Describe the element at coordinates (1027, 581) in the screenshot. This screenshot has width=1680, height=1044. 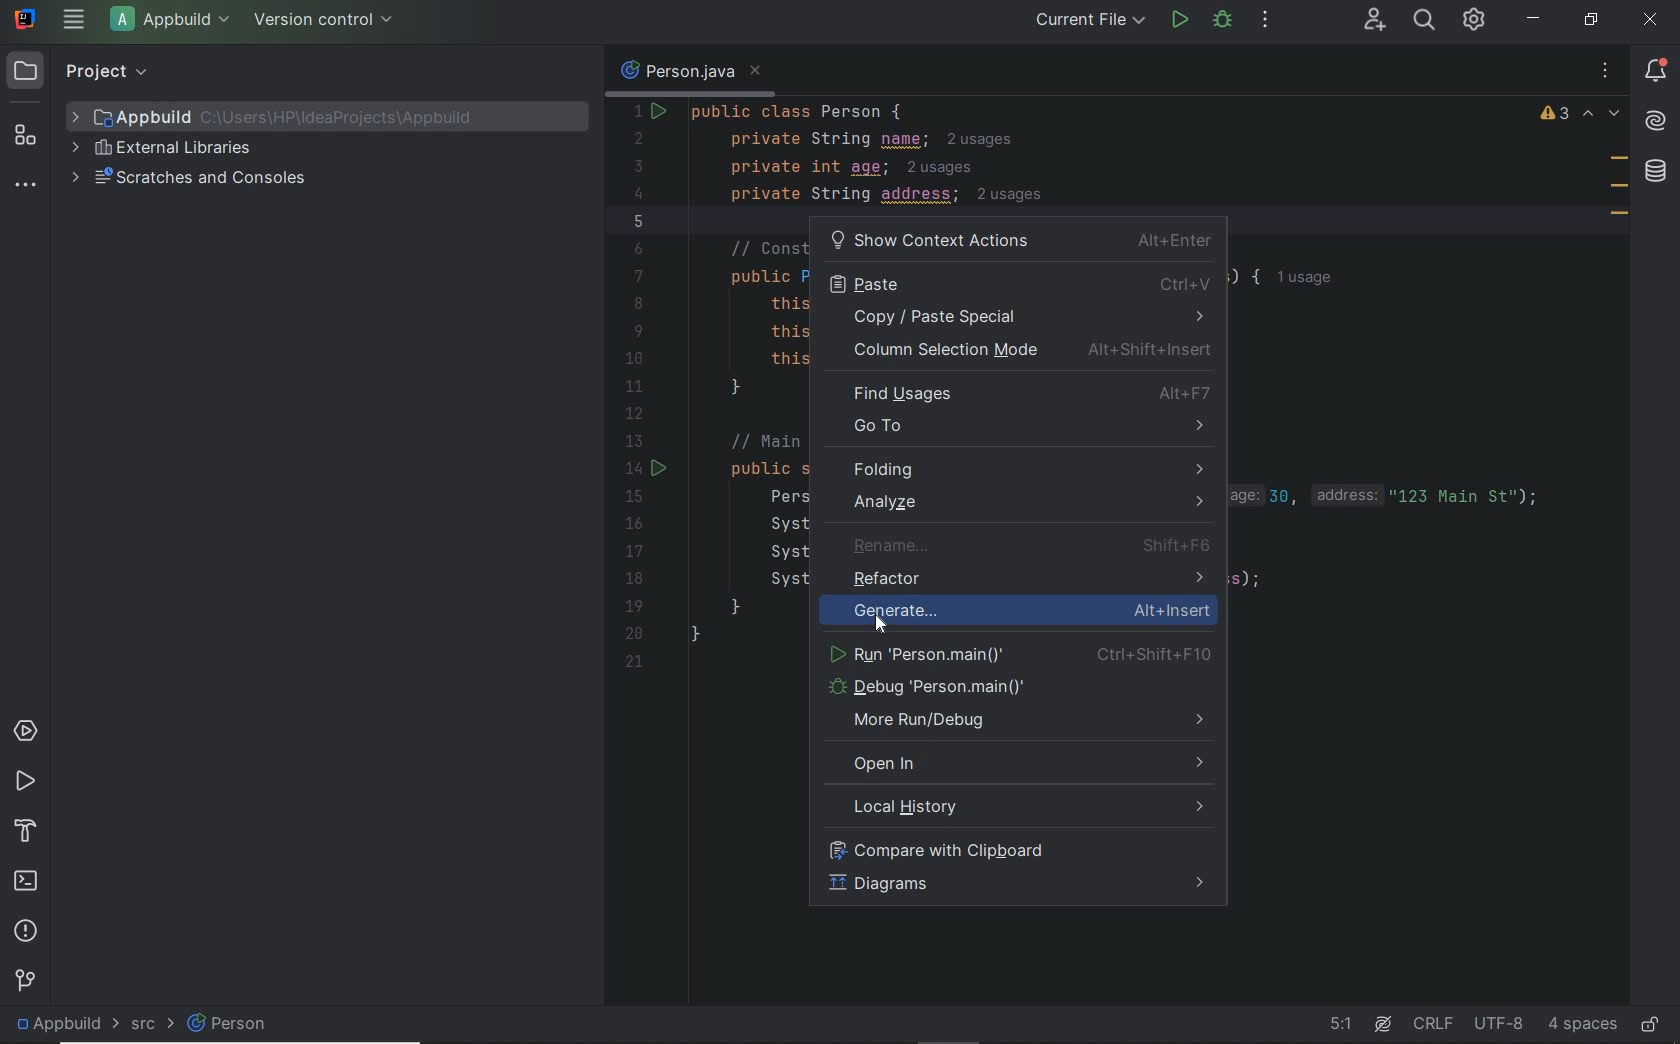
I see `refactor` at that location.